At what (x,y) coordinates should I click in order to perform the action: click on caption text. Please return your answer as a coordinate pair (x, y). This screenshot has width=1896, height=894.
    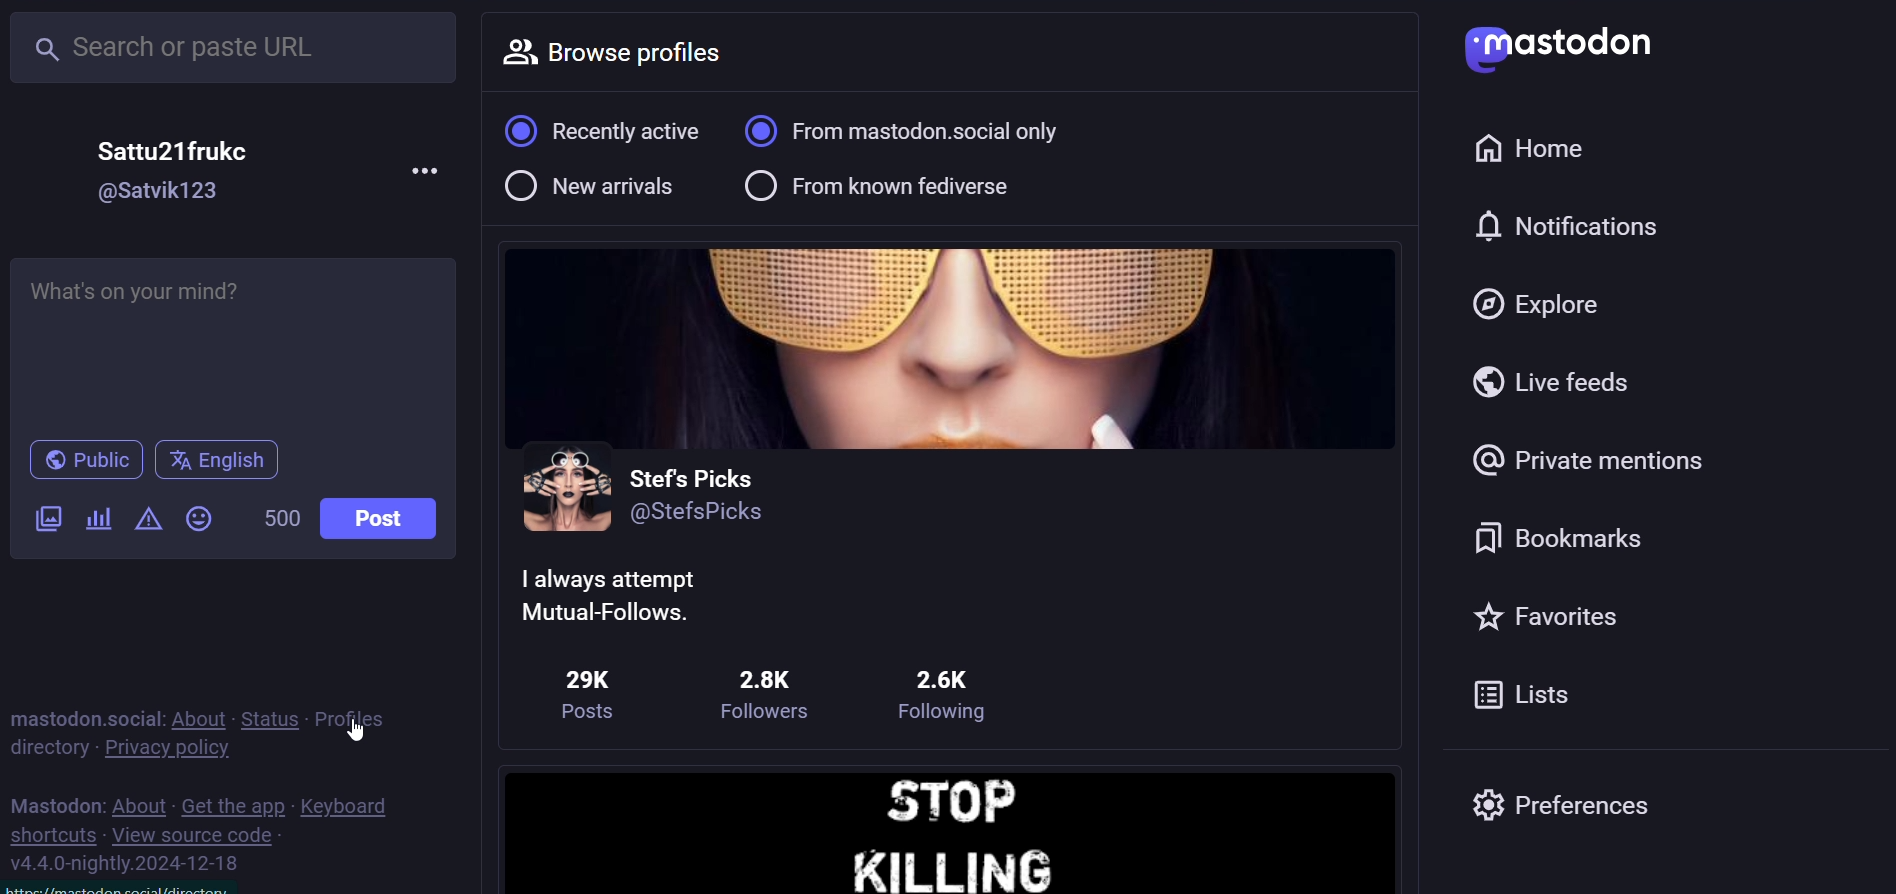
    Looking at the image, I should click on (633, 594).